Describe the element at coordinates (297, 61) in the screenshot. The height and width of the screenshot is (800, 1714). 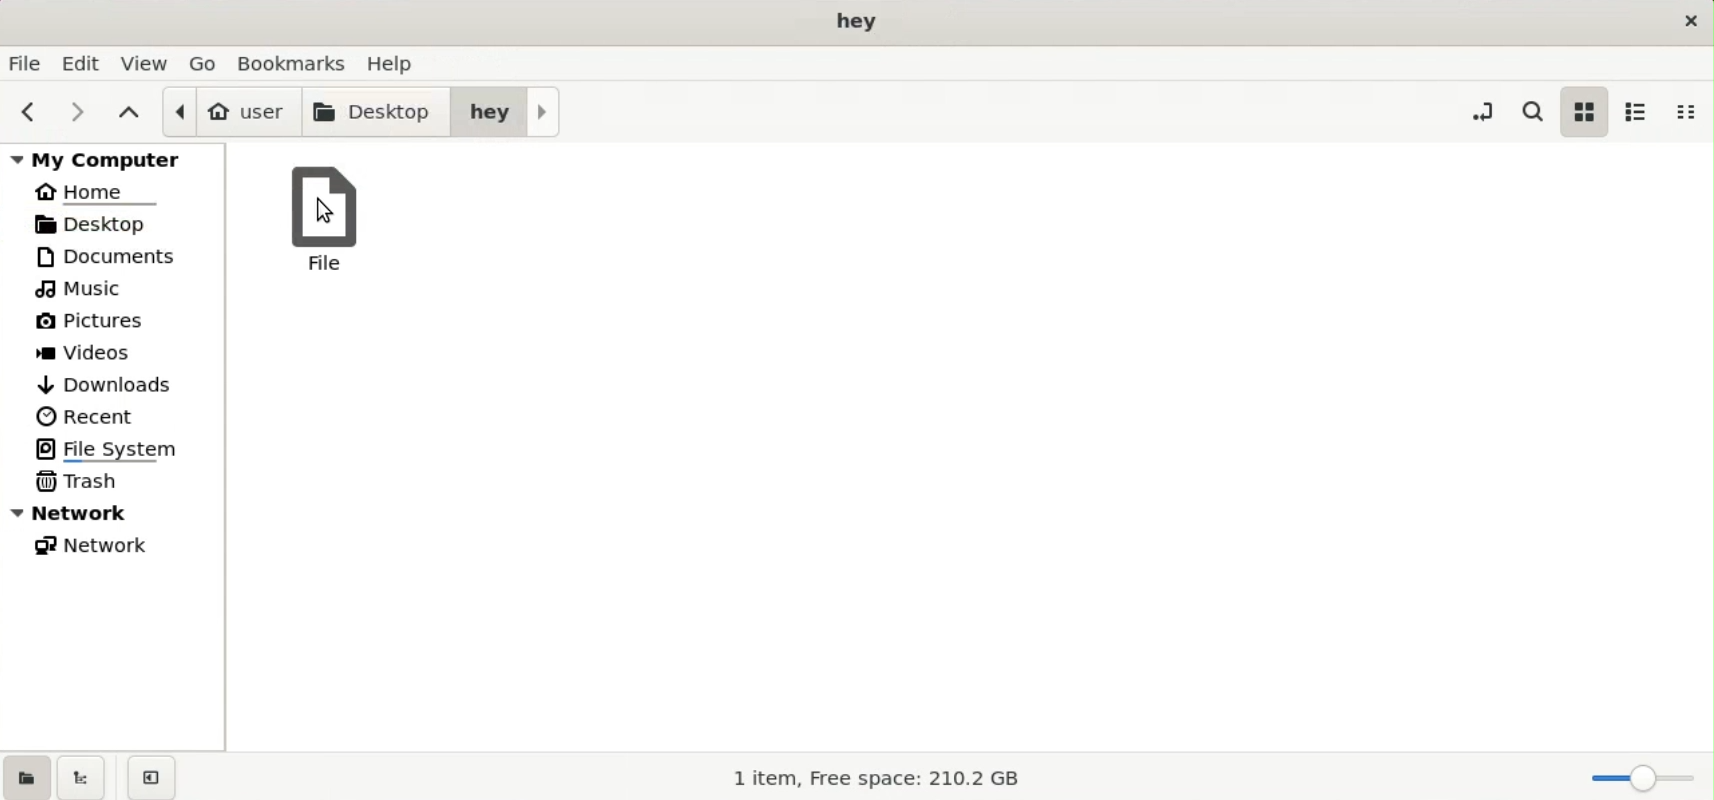
I see `bookmarks` at that location.